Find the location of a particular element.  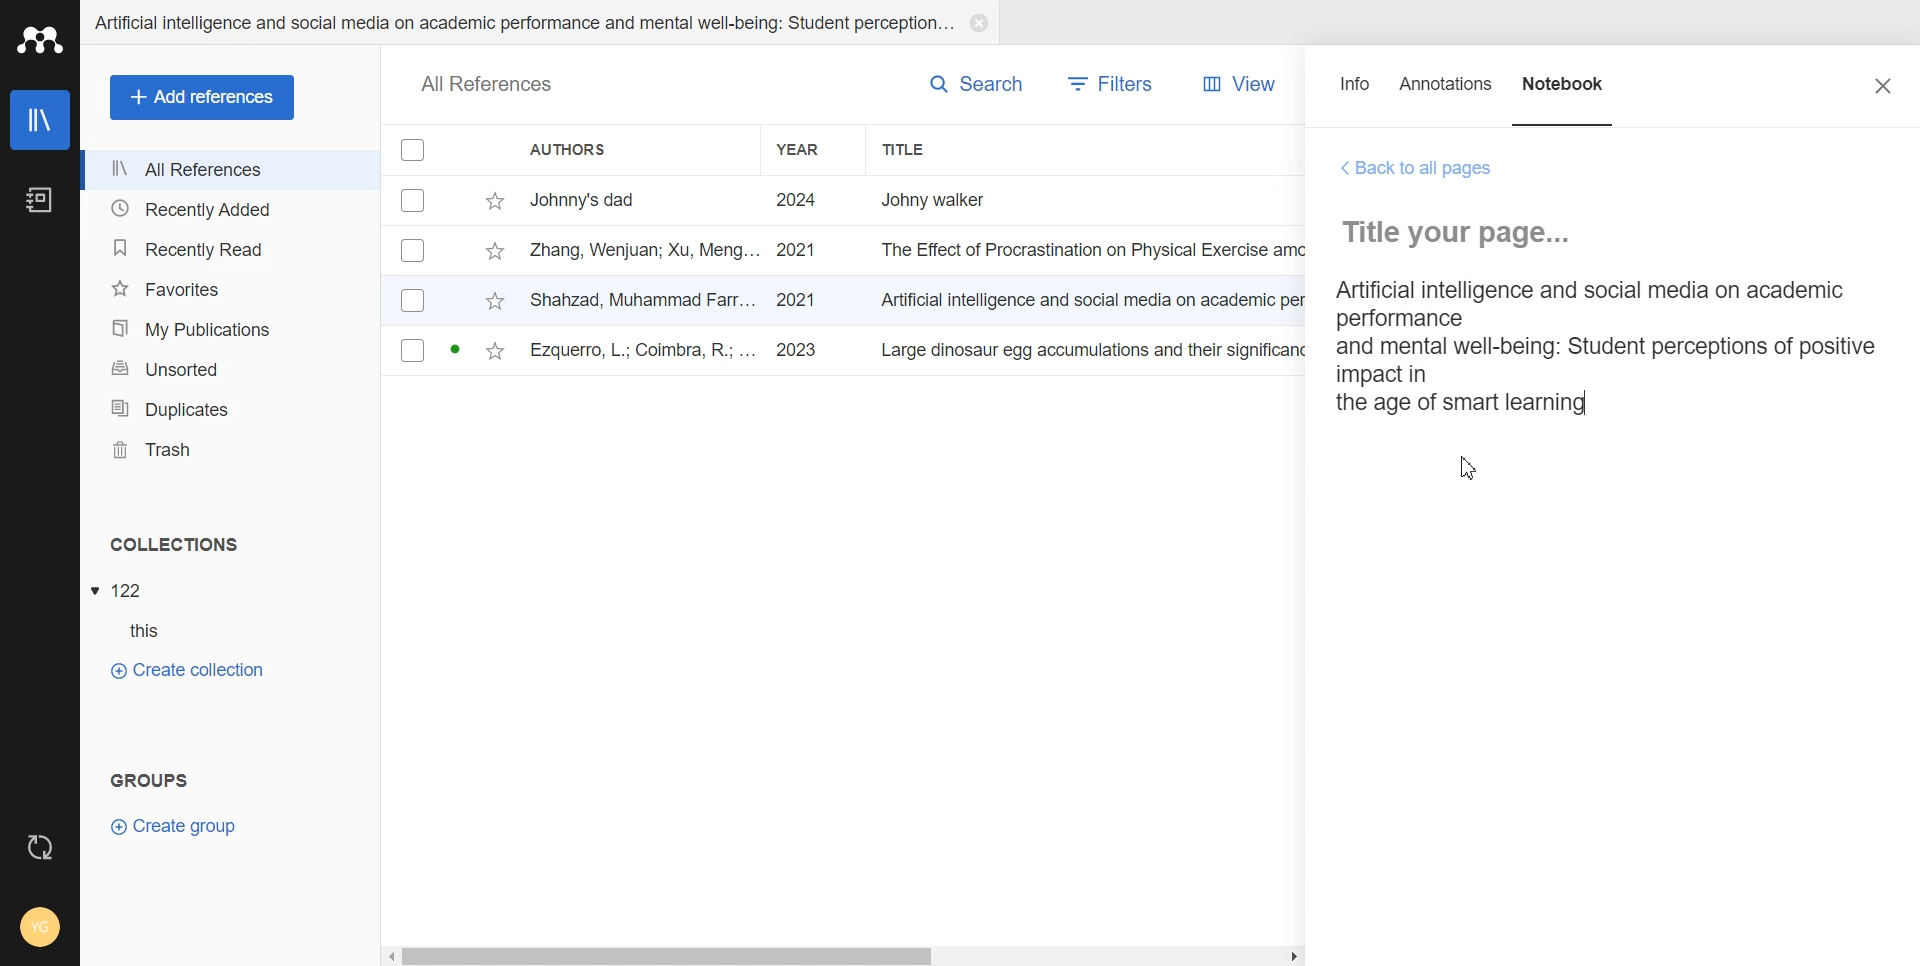

Collections is located at coordinates (231, 544).